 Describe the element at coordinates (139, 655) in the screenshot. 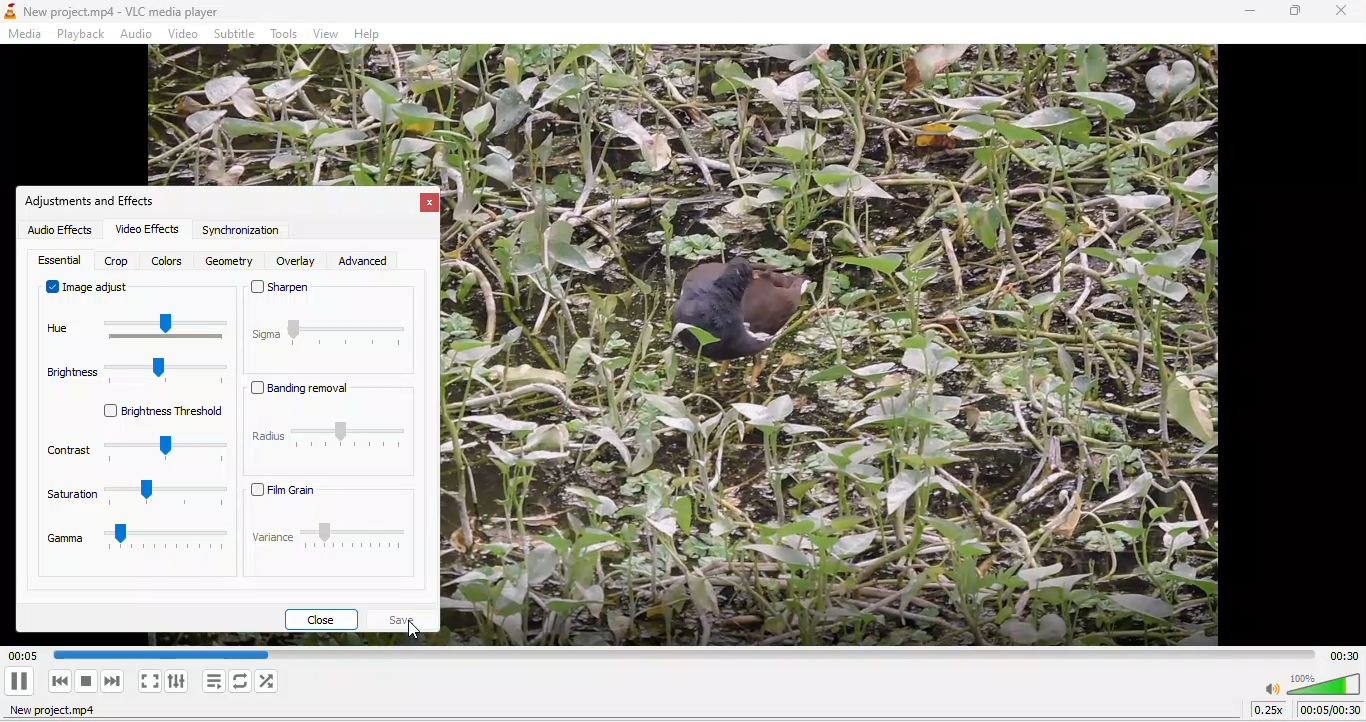

I see `00.04` at that location.